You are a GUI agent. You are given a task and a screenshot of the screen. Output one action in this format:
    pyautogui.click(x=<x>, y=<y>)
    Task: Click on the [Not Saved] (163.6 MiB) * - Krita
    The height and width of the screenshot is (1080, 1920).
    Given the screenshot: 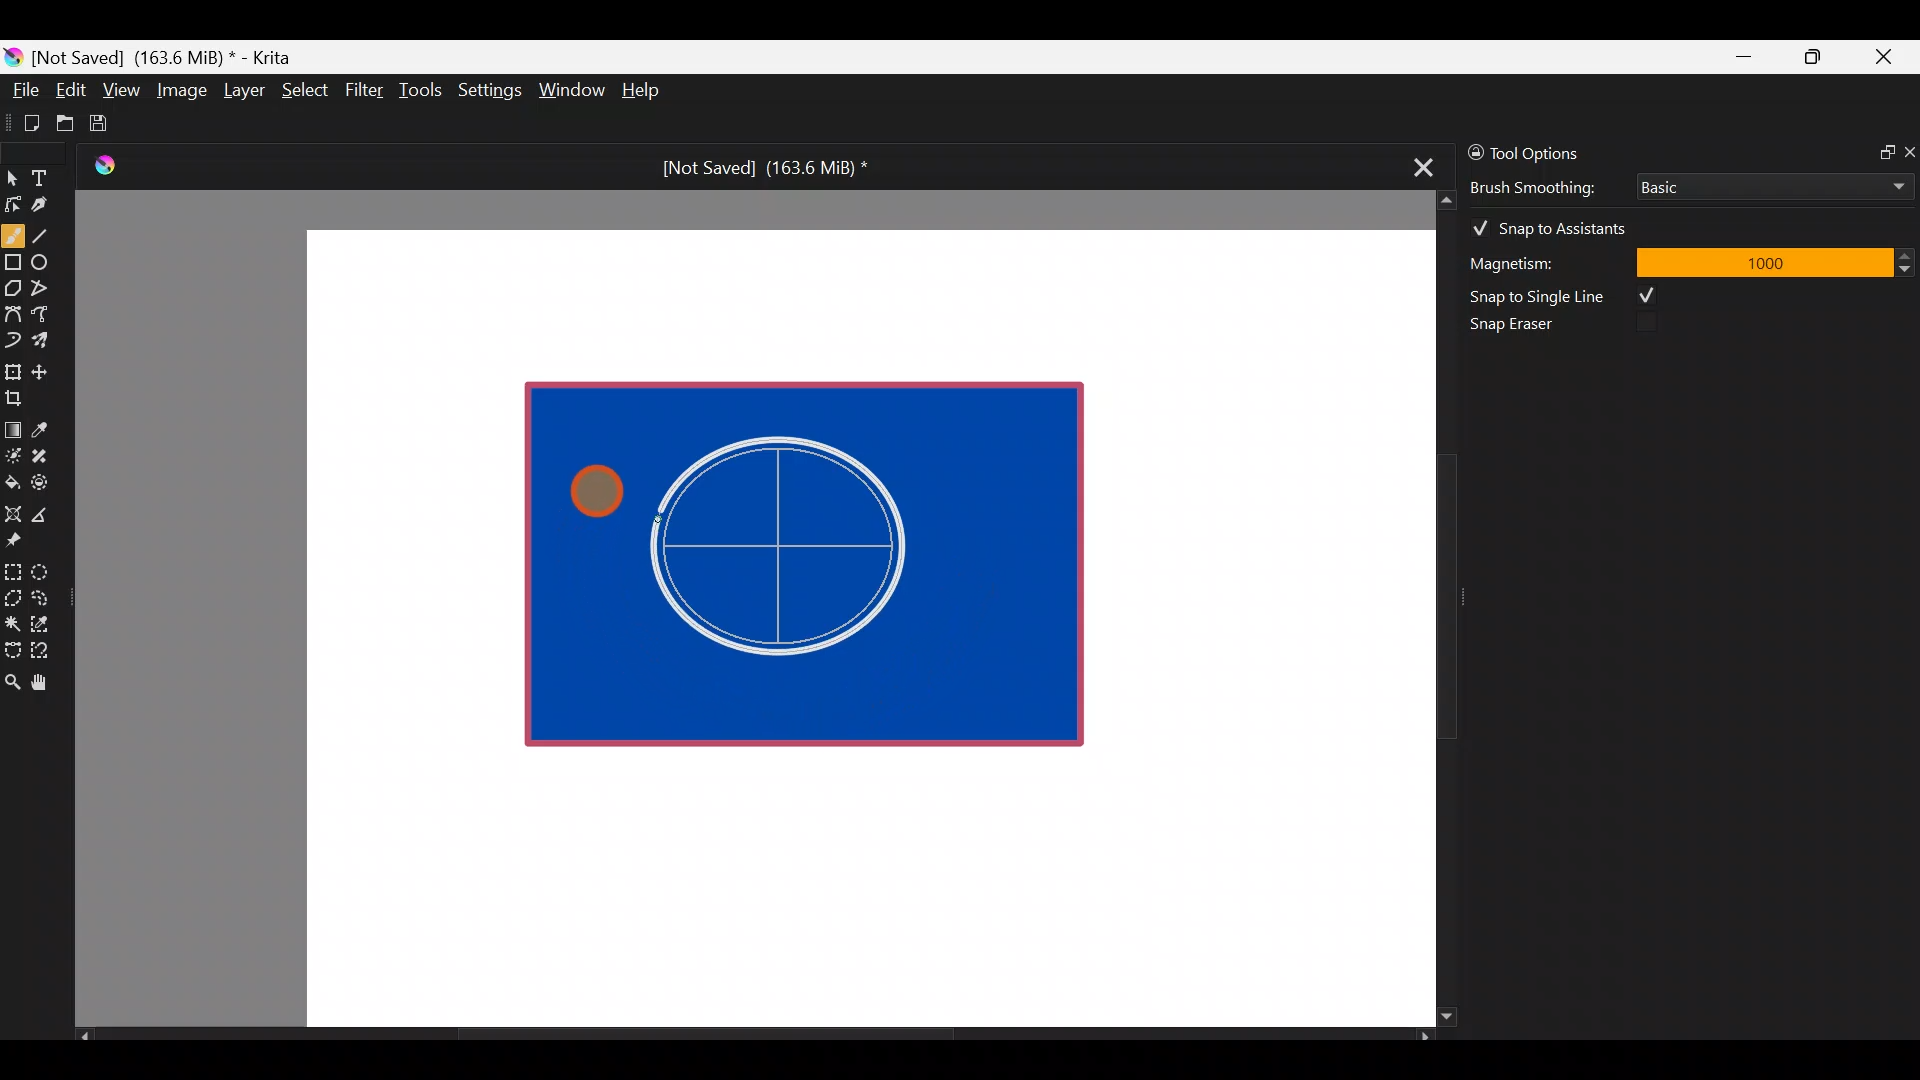 What is the action you would take?
    pyautogui.click(x=172, y=56)
    